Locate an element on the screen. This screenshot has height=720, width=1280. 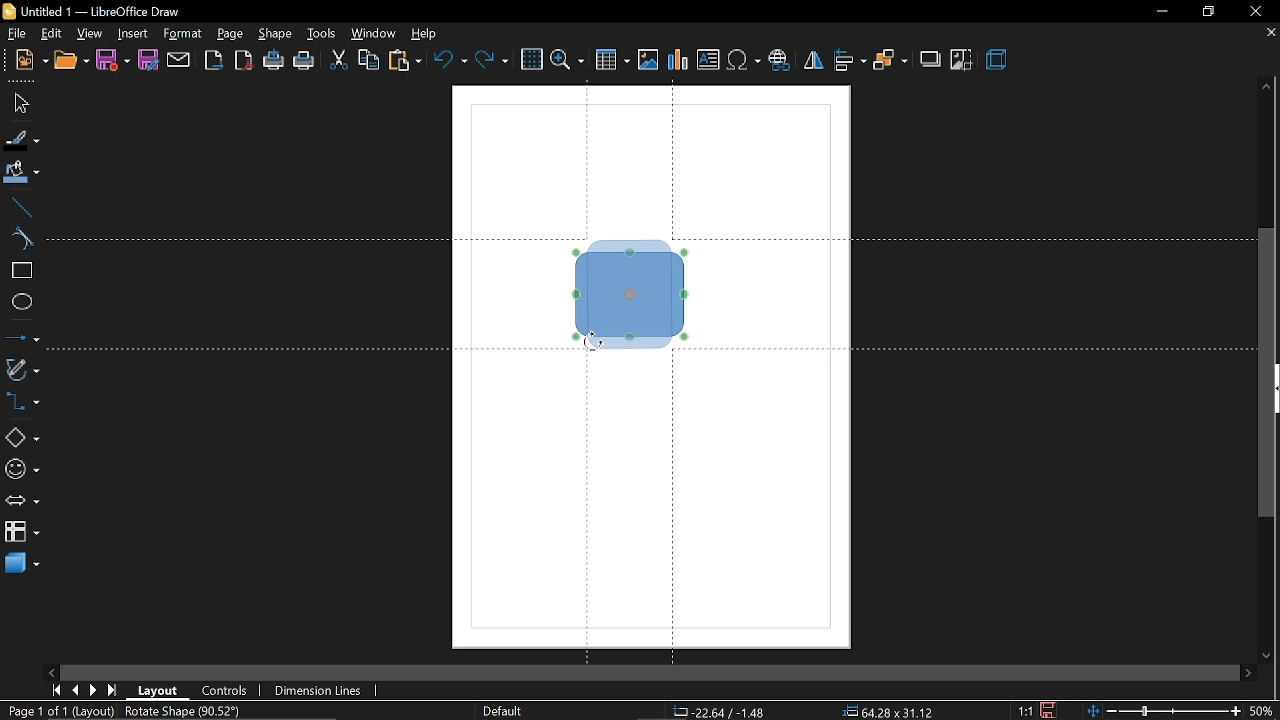
basic shapes is located at coordinates (21, 435).